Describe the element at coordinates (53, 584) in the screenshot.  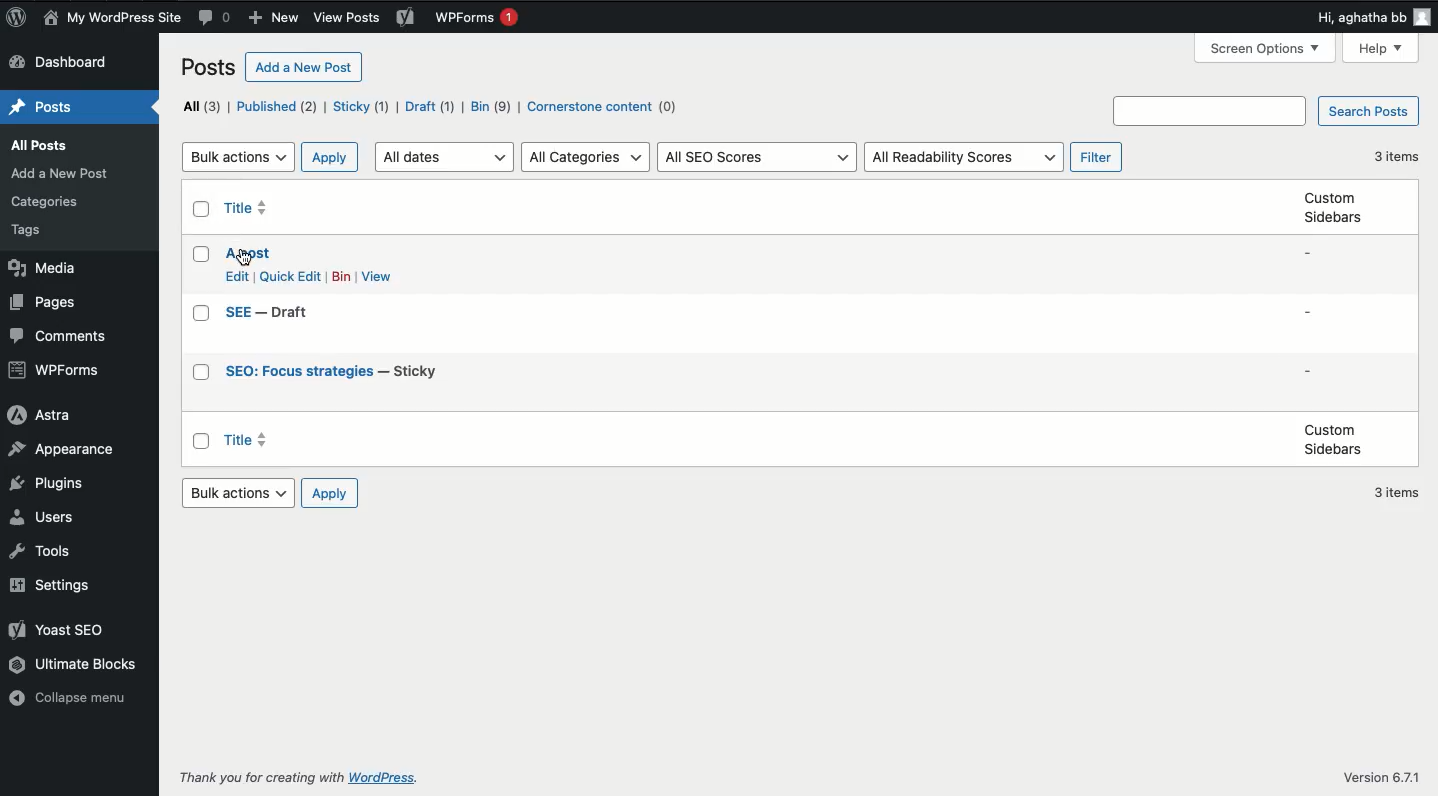
I see `Settings` at that location.